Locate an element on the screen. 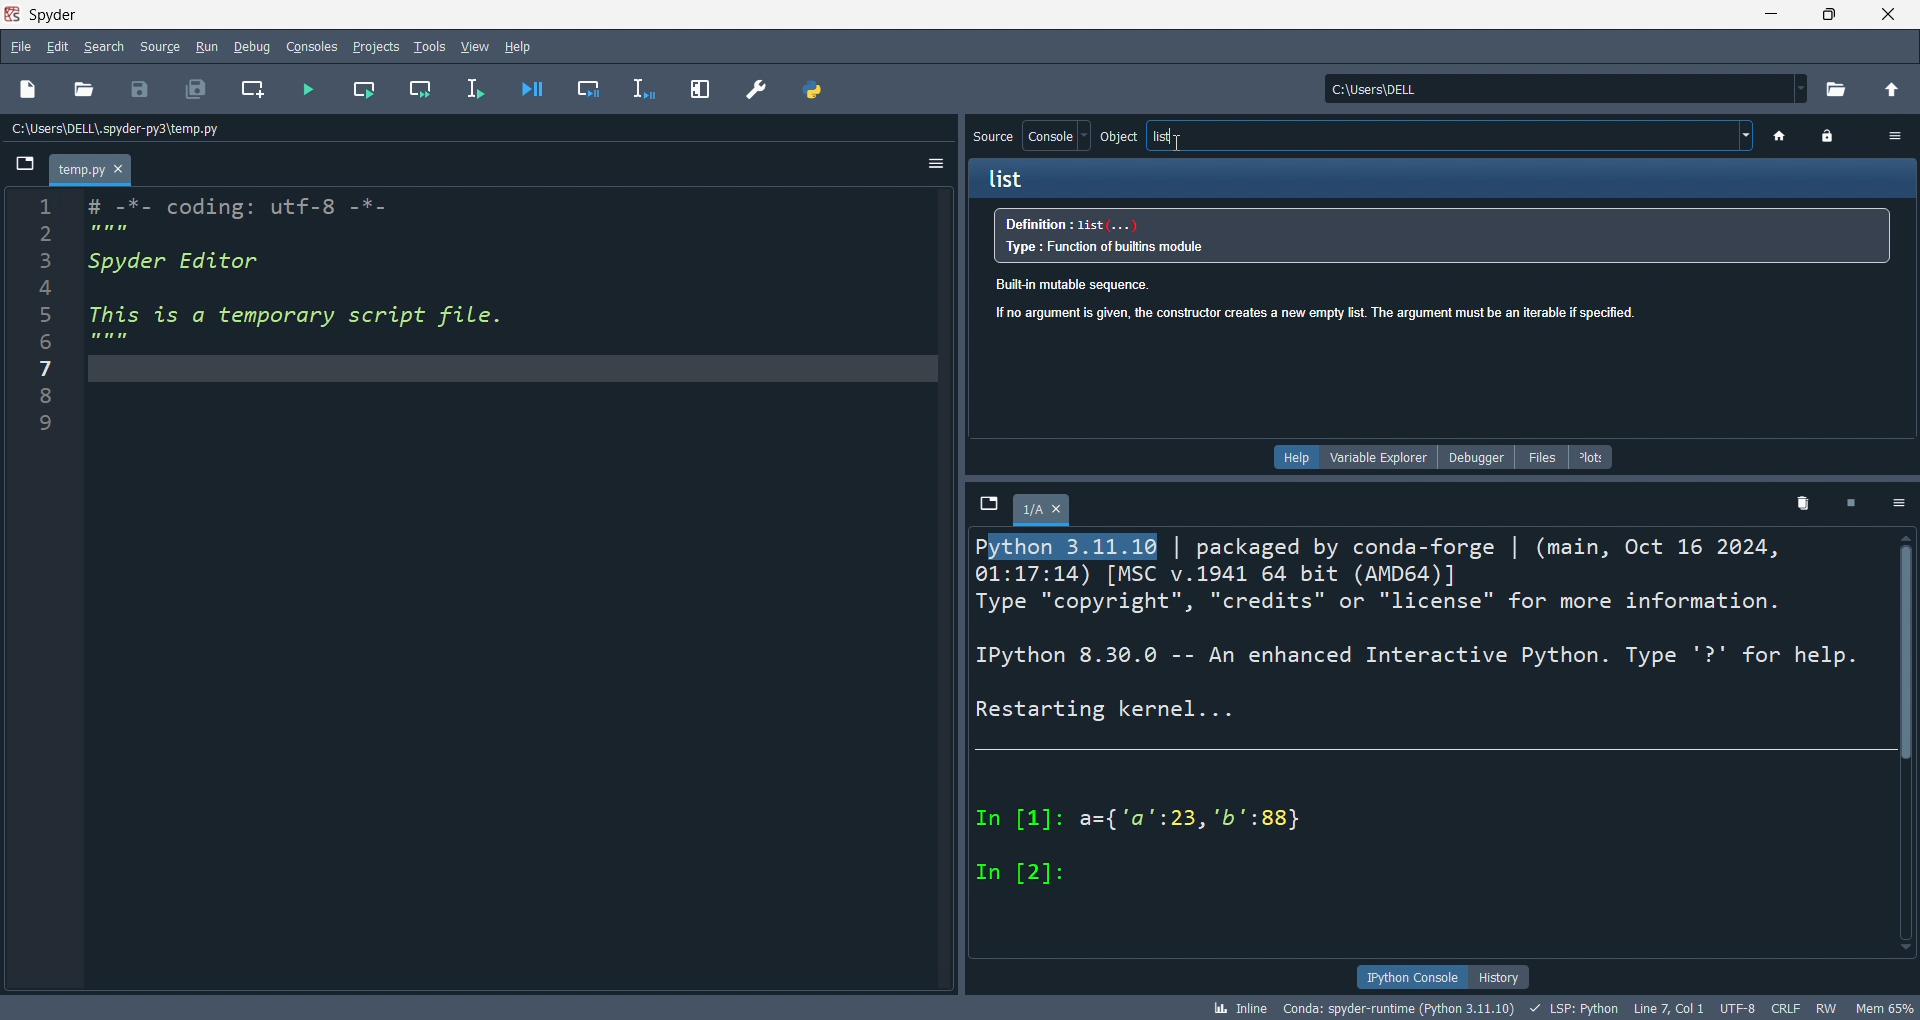 The image size is (1920, 1020). open parent directory is located at coordinates (1890, 87).